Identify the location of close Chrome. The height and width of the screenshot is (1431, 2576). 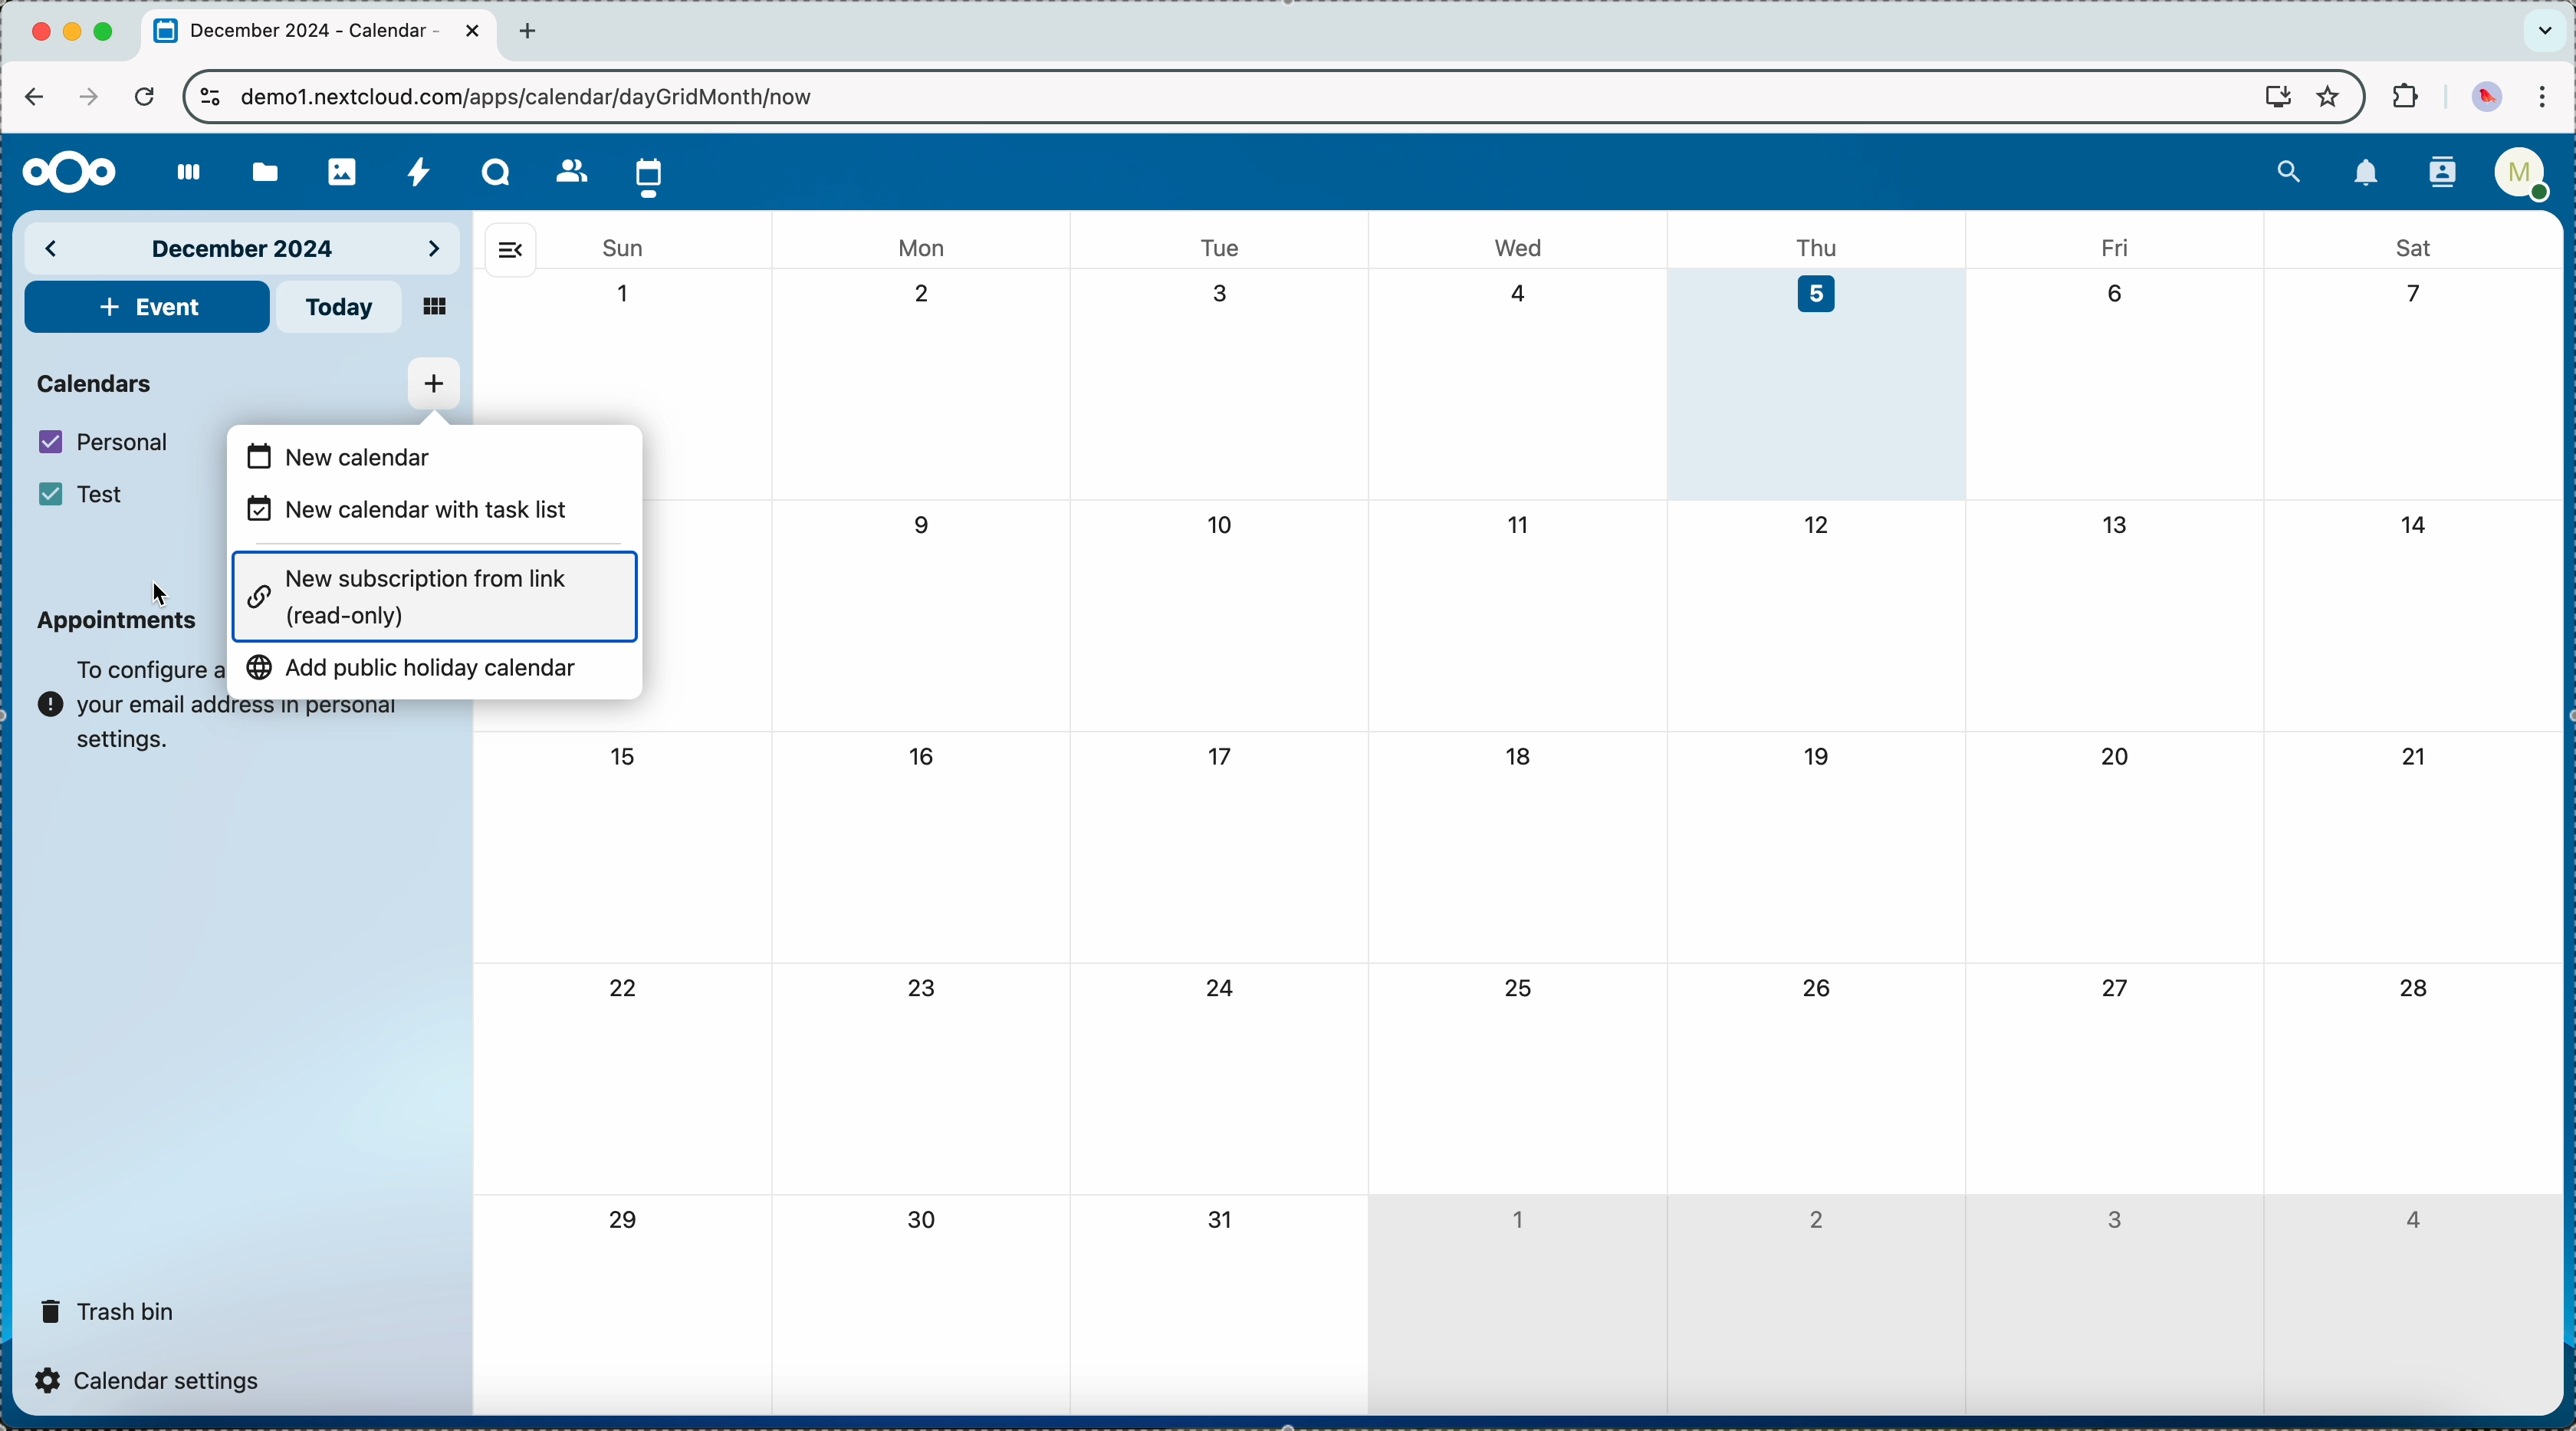
(40, 33).